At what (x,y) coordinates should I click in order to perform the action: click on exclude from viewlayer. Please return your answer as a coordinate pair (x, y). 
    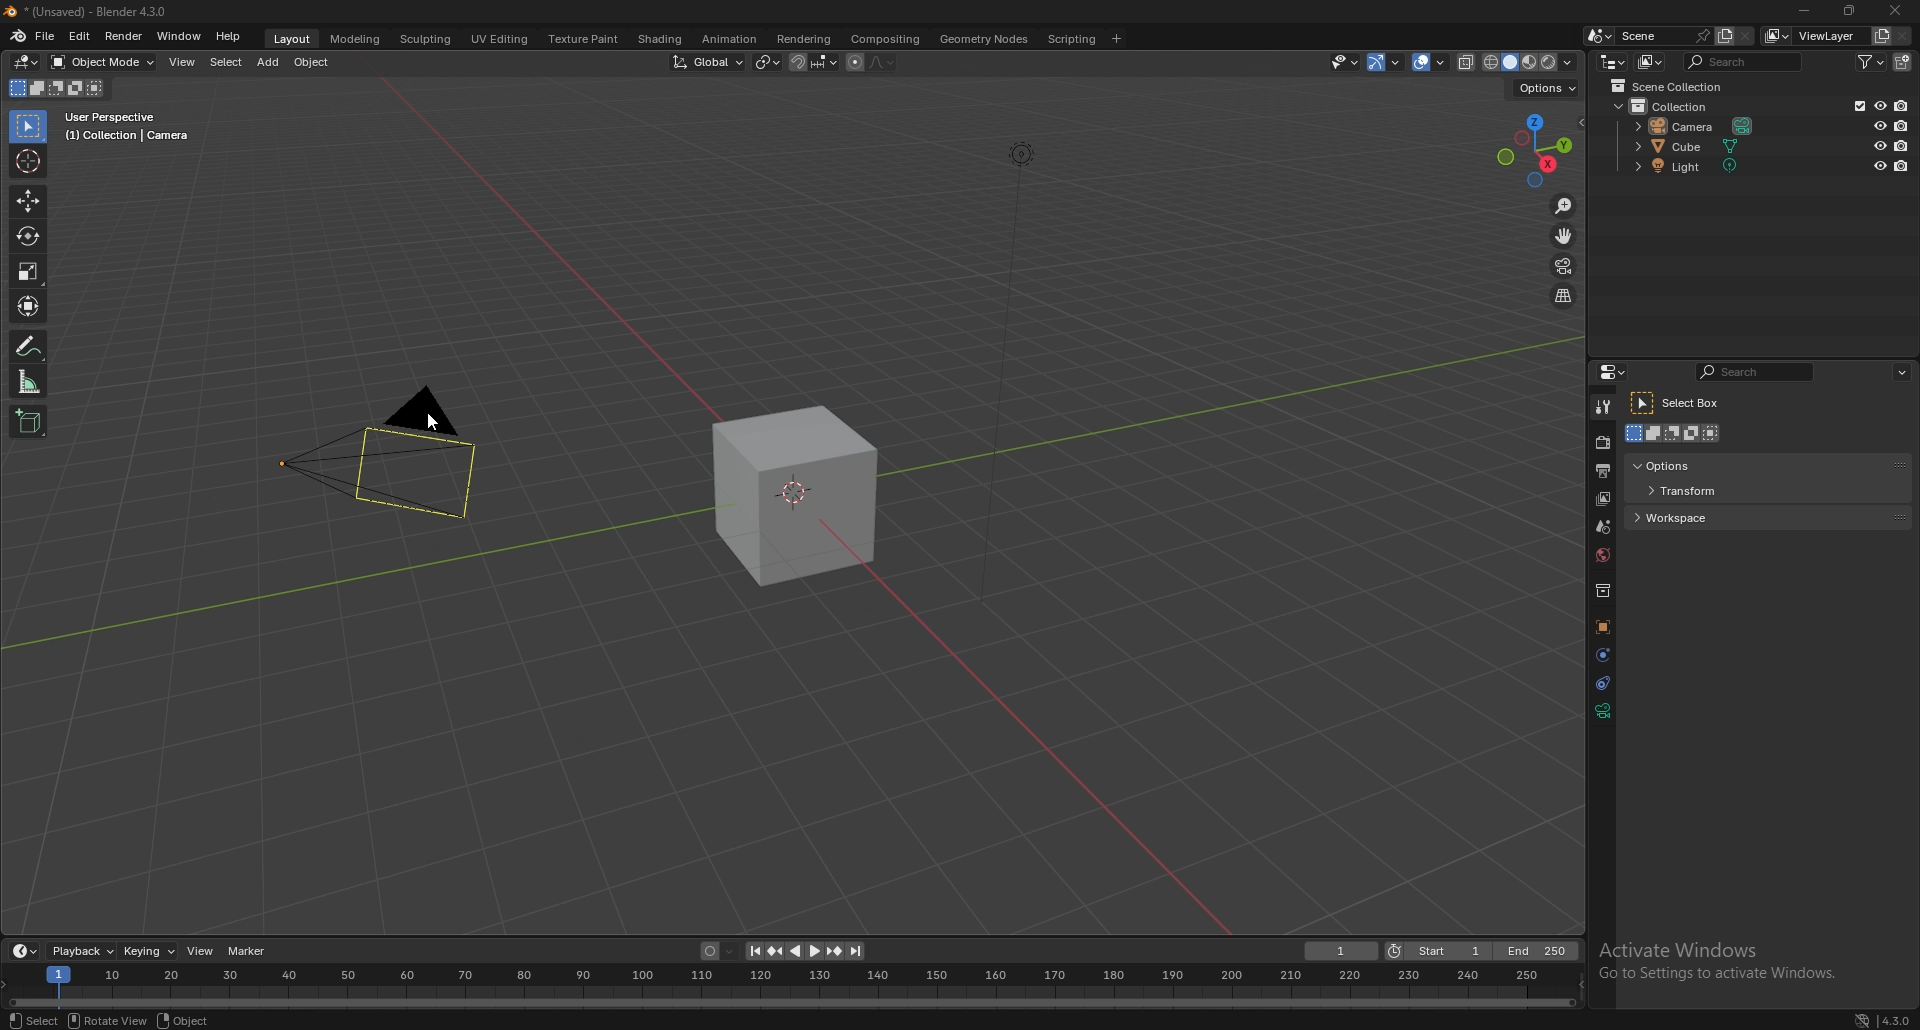
    Looking at the image, I should click on (1853, 106).